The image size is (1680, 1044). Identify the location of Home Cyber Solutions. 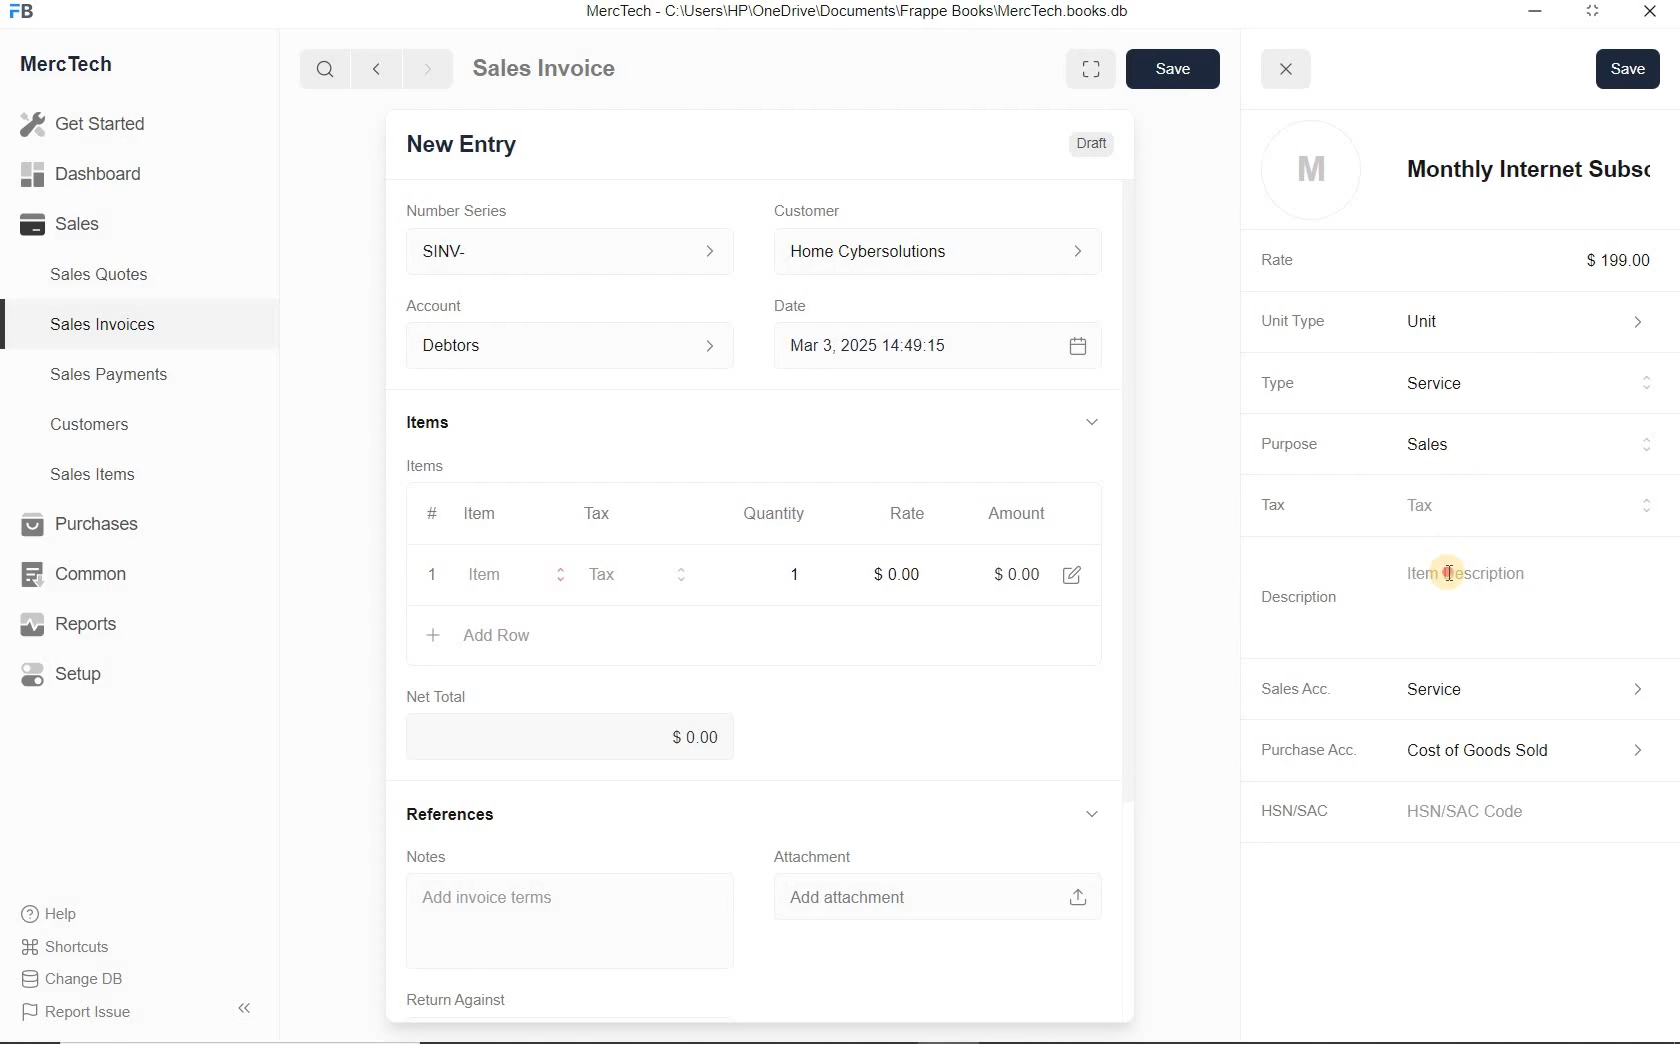
(931, 252).